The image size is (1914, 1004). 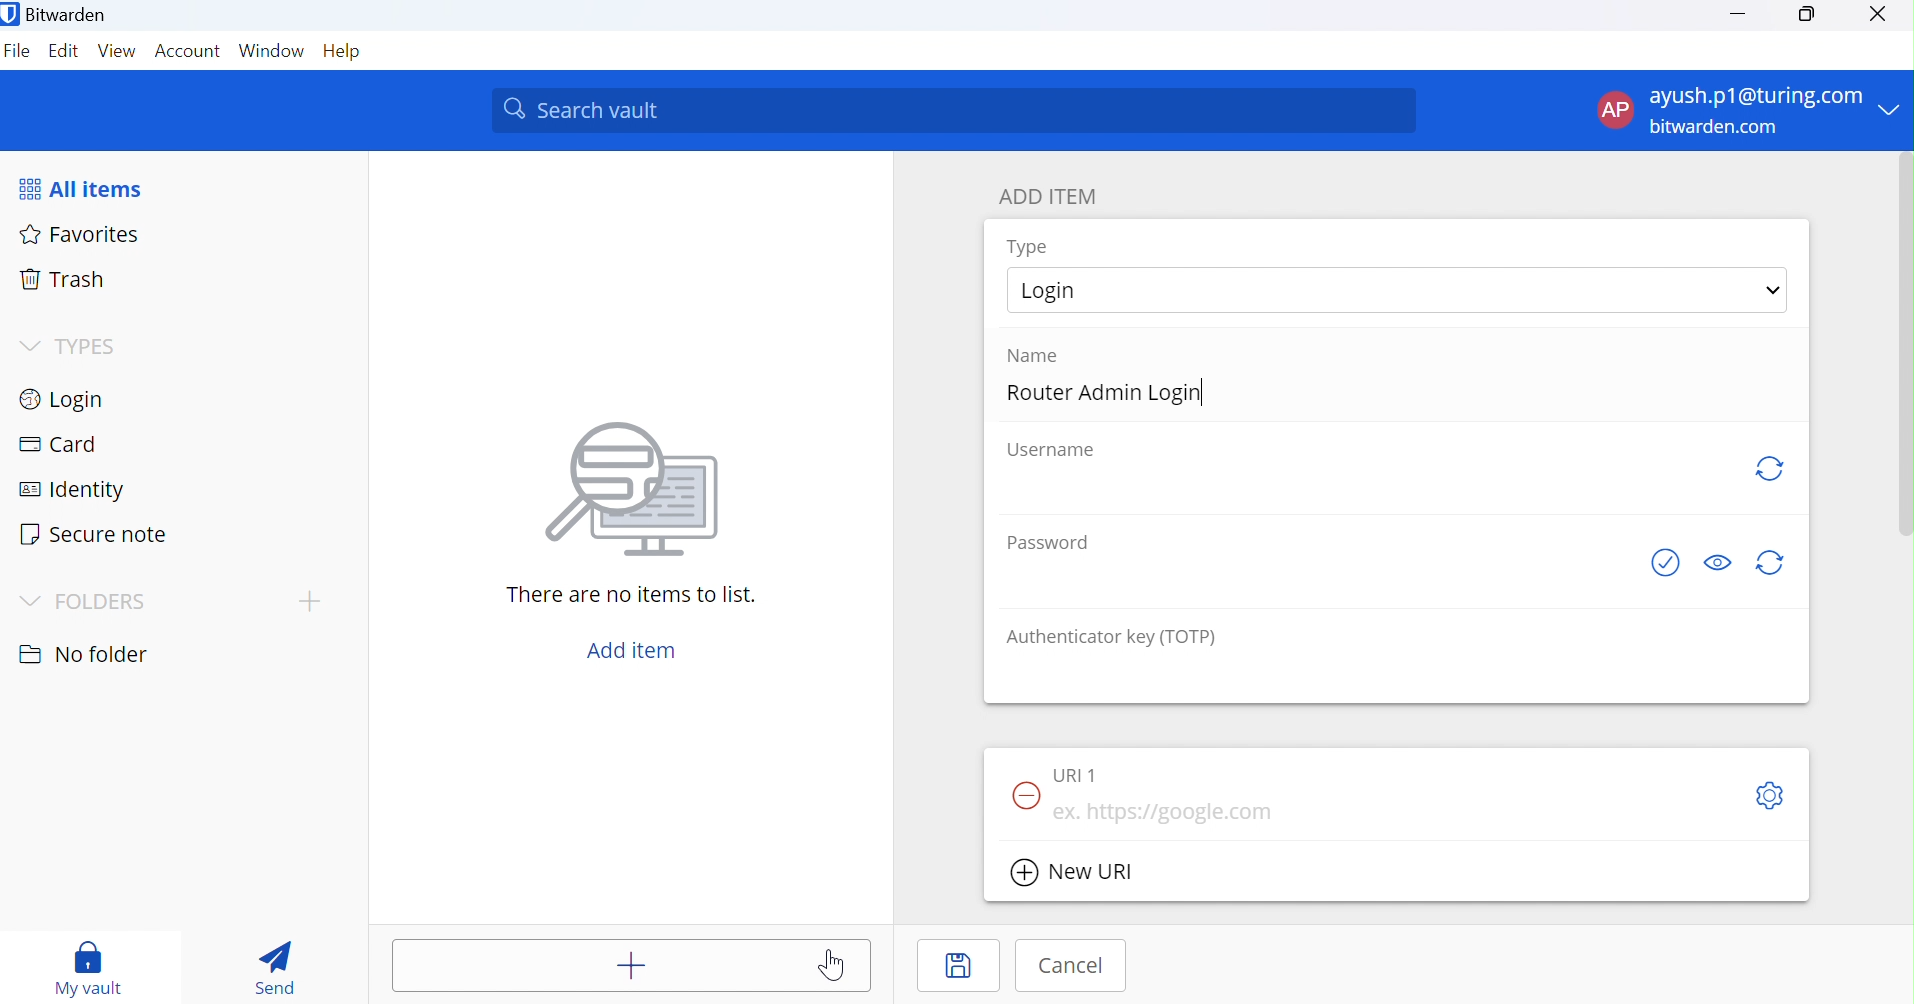 I want to click on All items, so click(x=94, y=186).